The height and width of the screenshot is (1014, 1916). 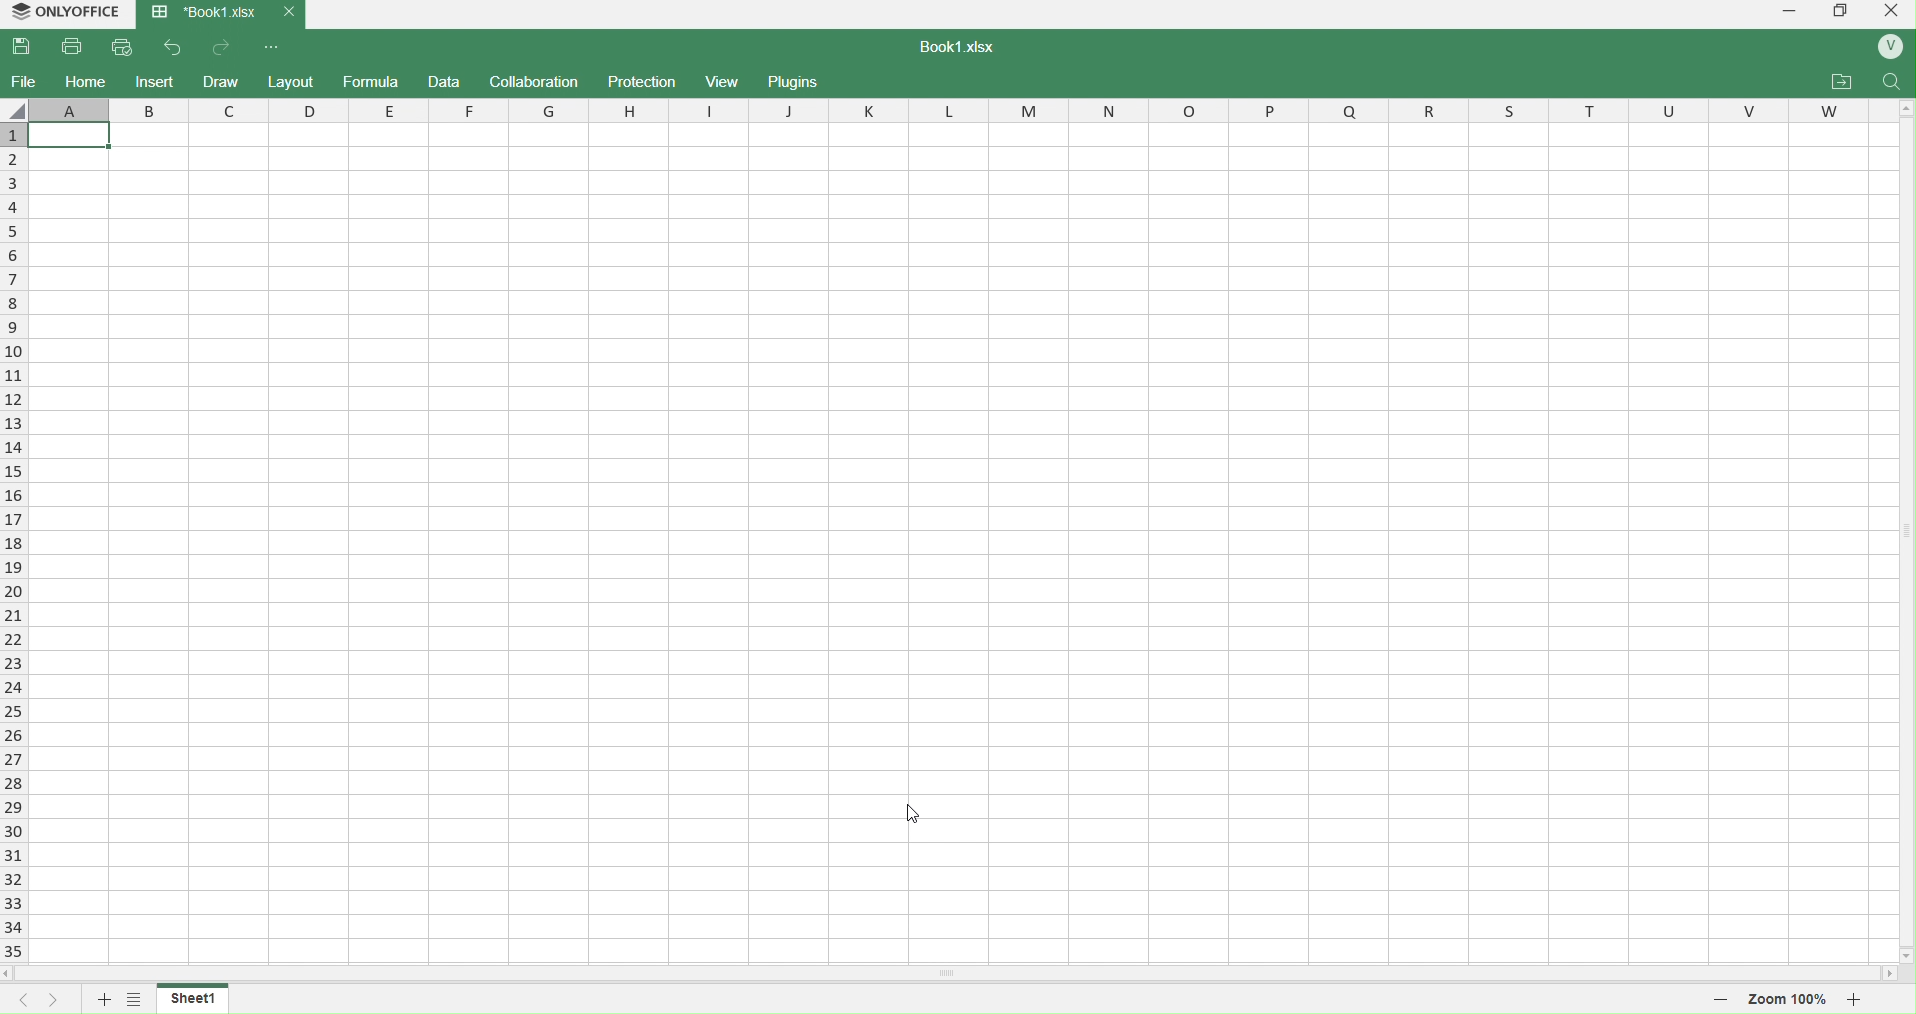 I want to click on plugins, so click(x=799, y=82).